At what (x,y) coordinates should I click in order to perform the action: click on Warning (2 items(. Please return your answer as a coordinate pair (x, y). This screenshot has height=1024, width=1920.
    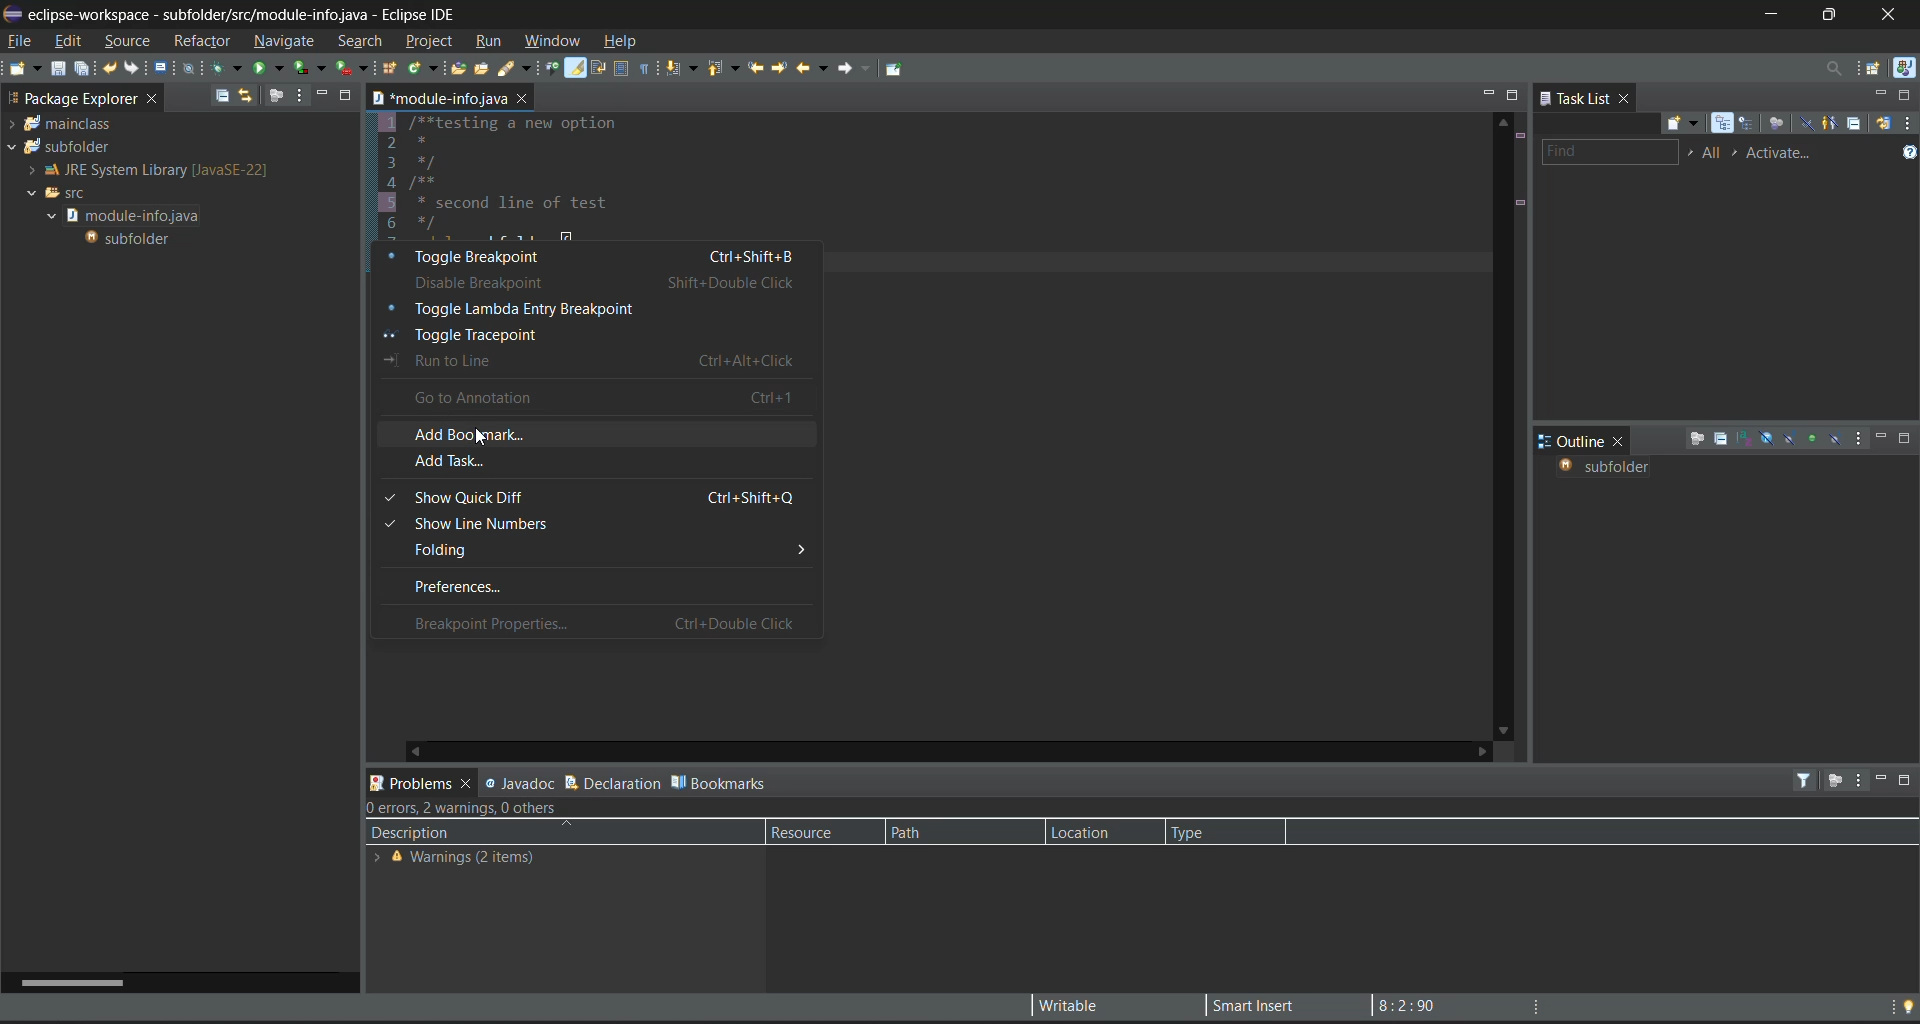
    Looking at the image, I should click on (469, 860).